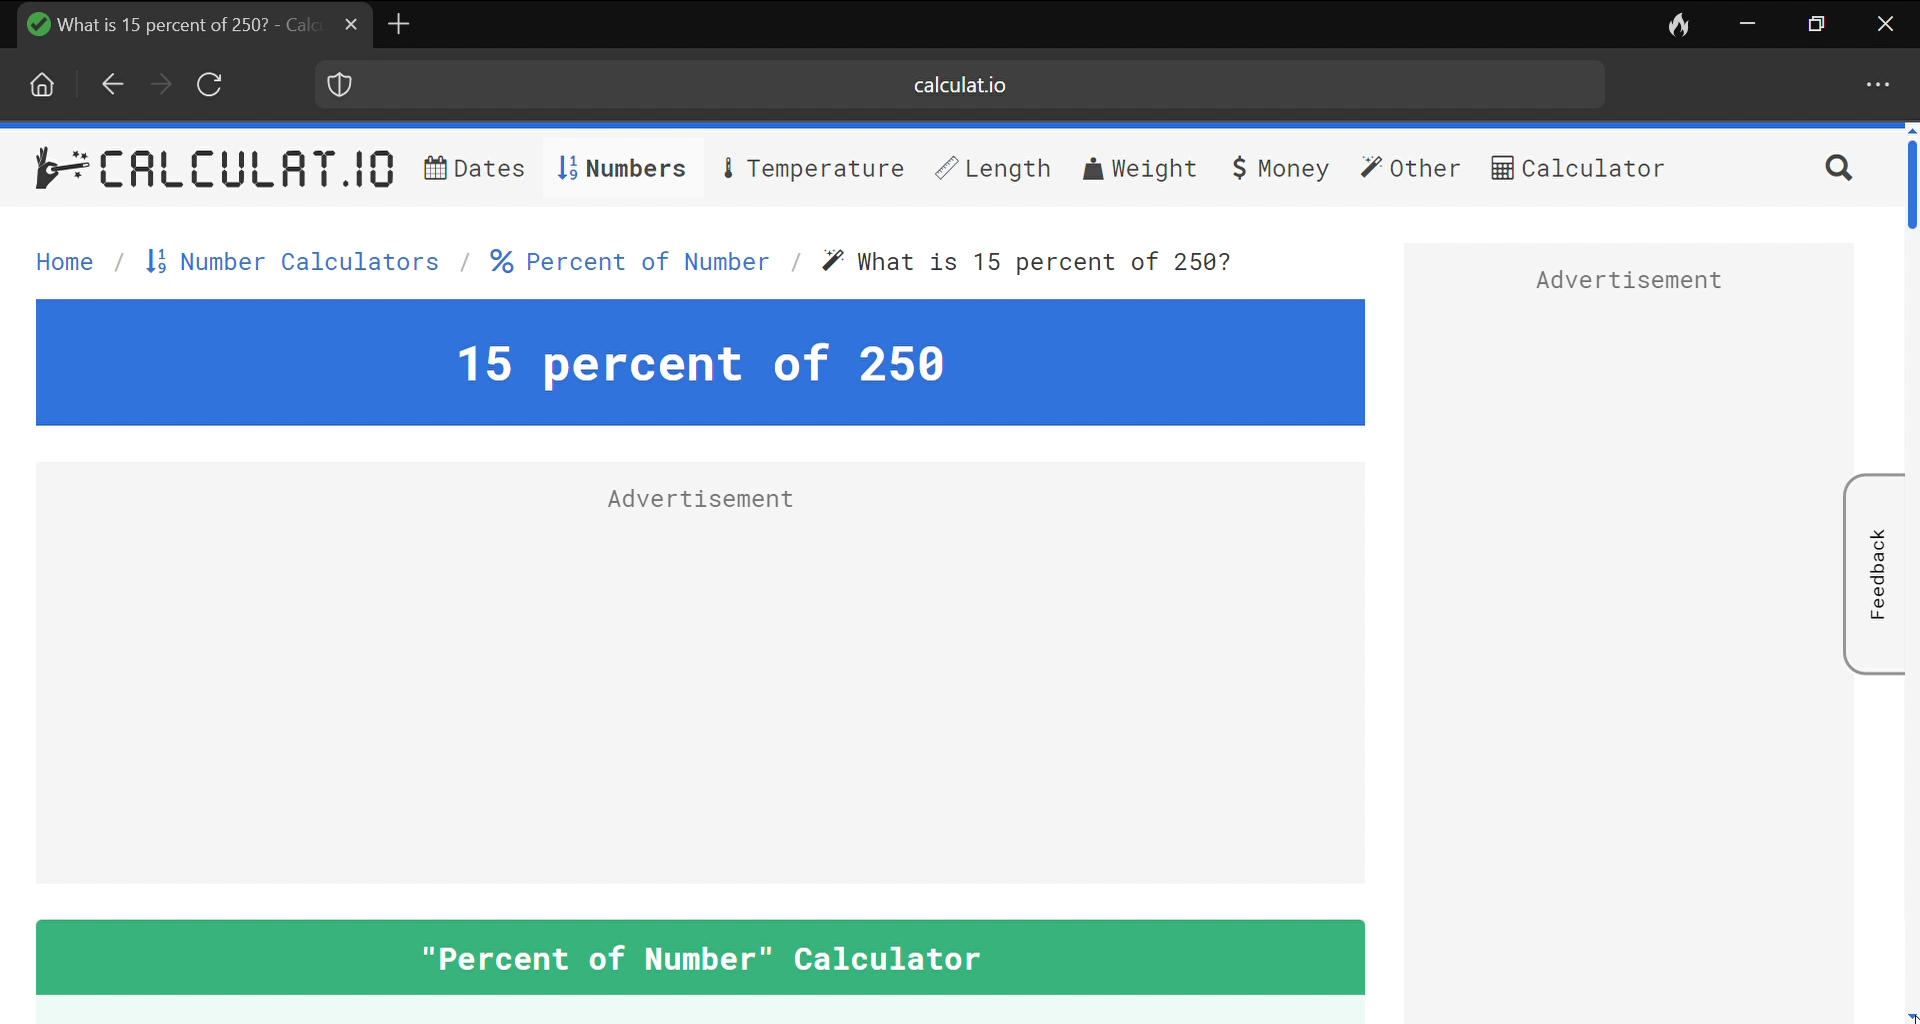 This screenshot has width=1920, height=1024. Describe the element at coordinates (815, 167) in the screenshot. I see ` Temperature` at that location.